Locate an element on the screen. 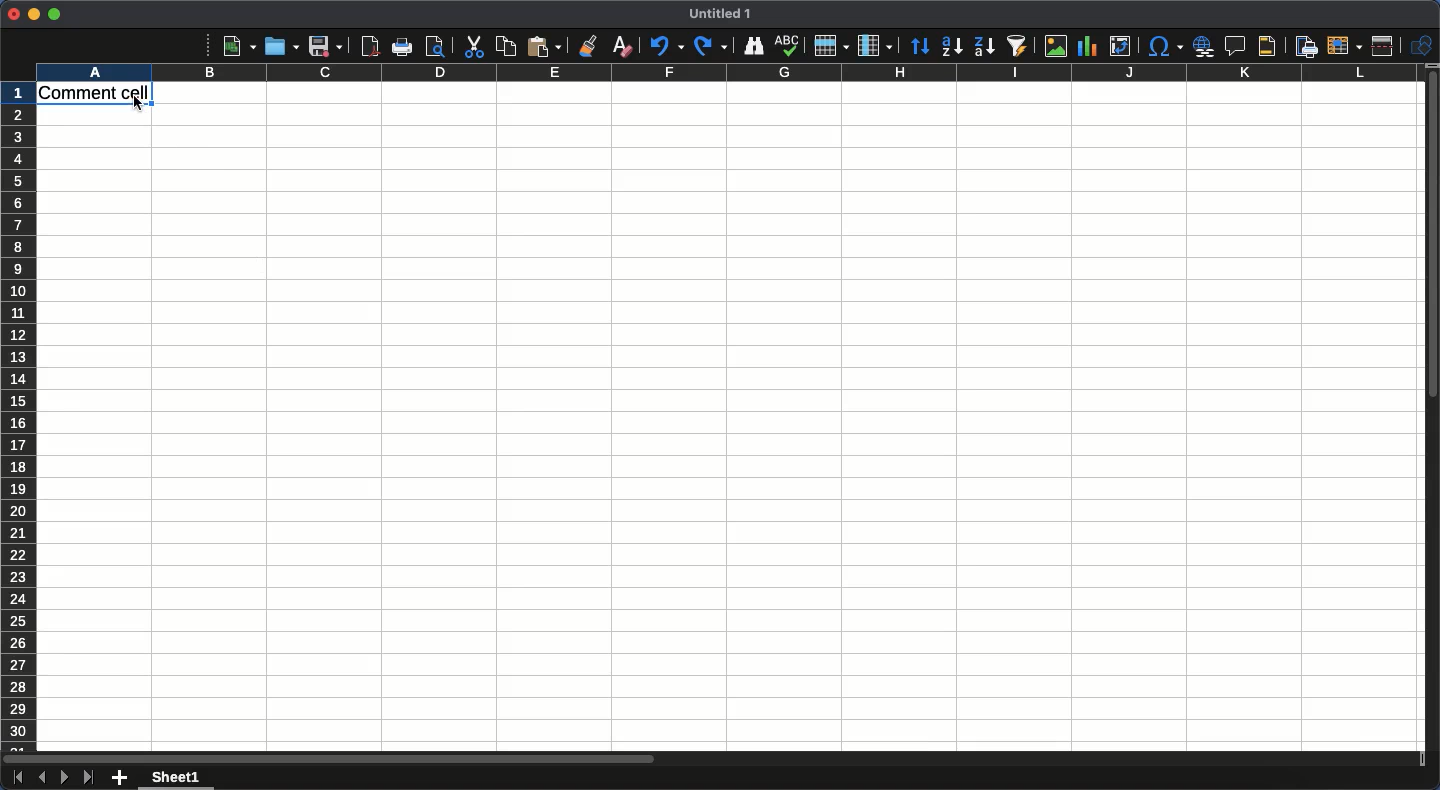  Undo is located at coordinates (666, 46).